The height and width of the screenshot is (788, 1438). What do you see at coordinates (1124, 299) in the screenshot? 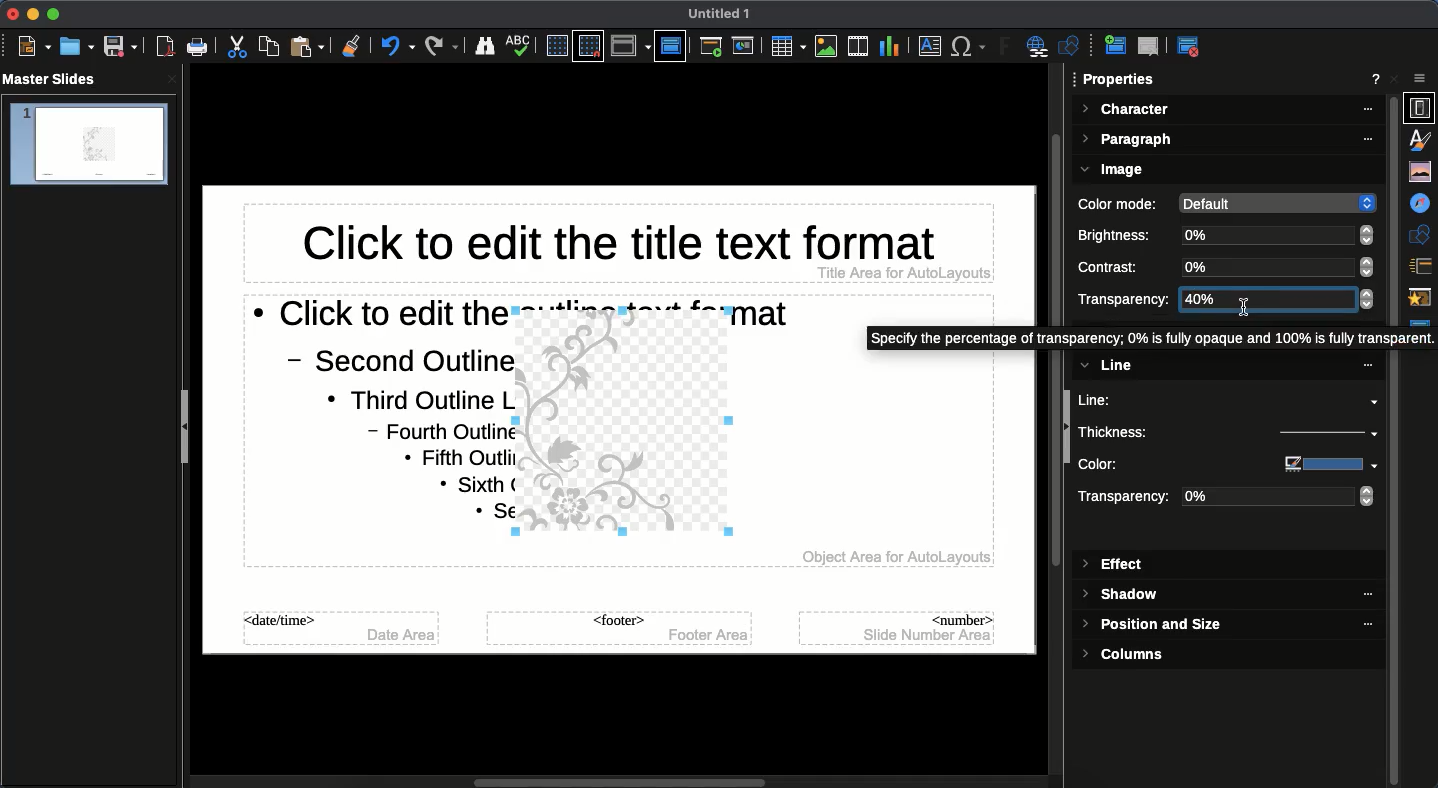
I see `Transparency` at bounding box center [1124, 299].